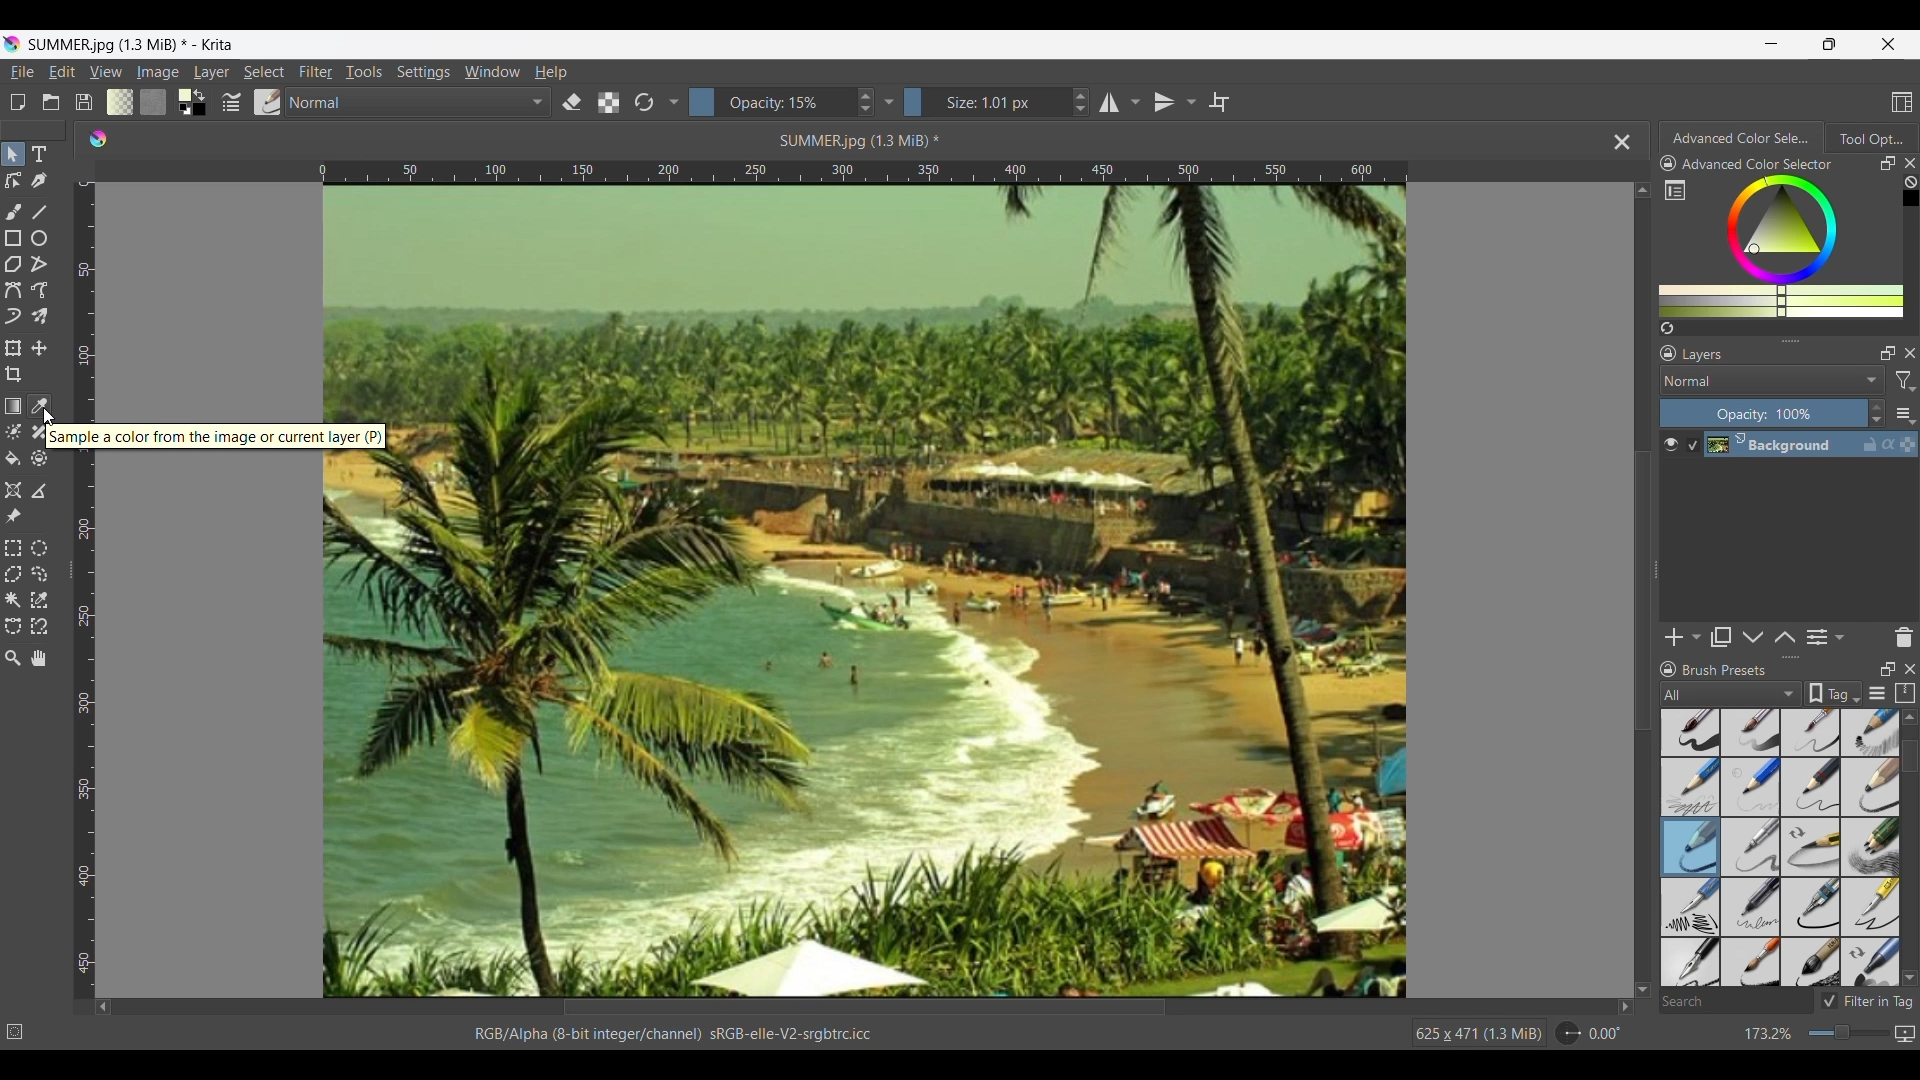 The width and height of the screenshot is (1920, 1080). I want to click on Settings dropdown, so click(673, 101).